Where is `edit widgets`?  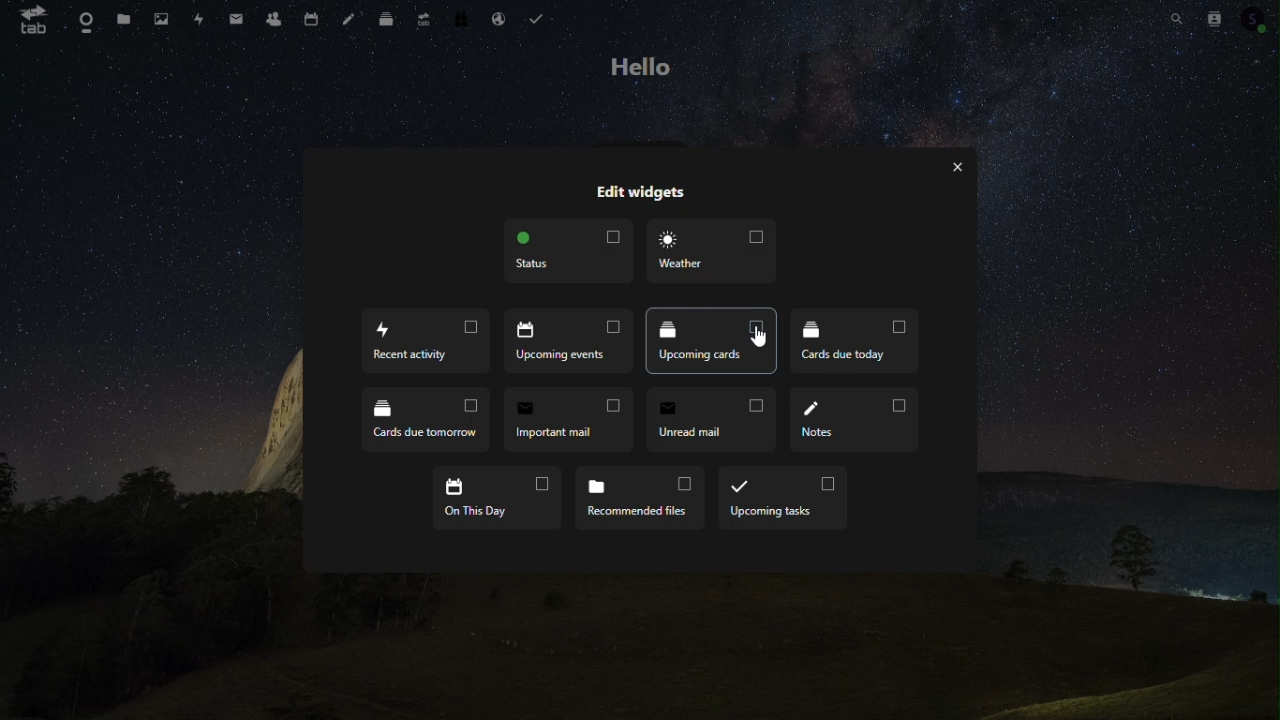
edit widgets is located at coordinates (639, 195).